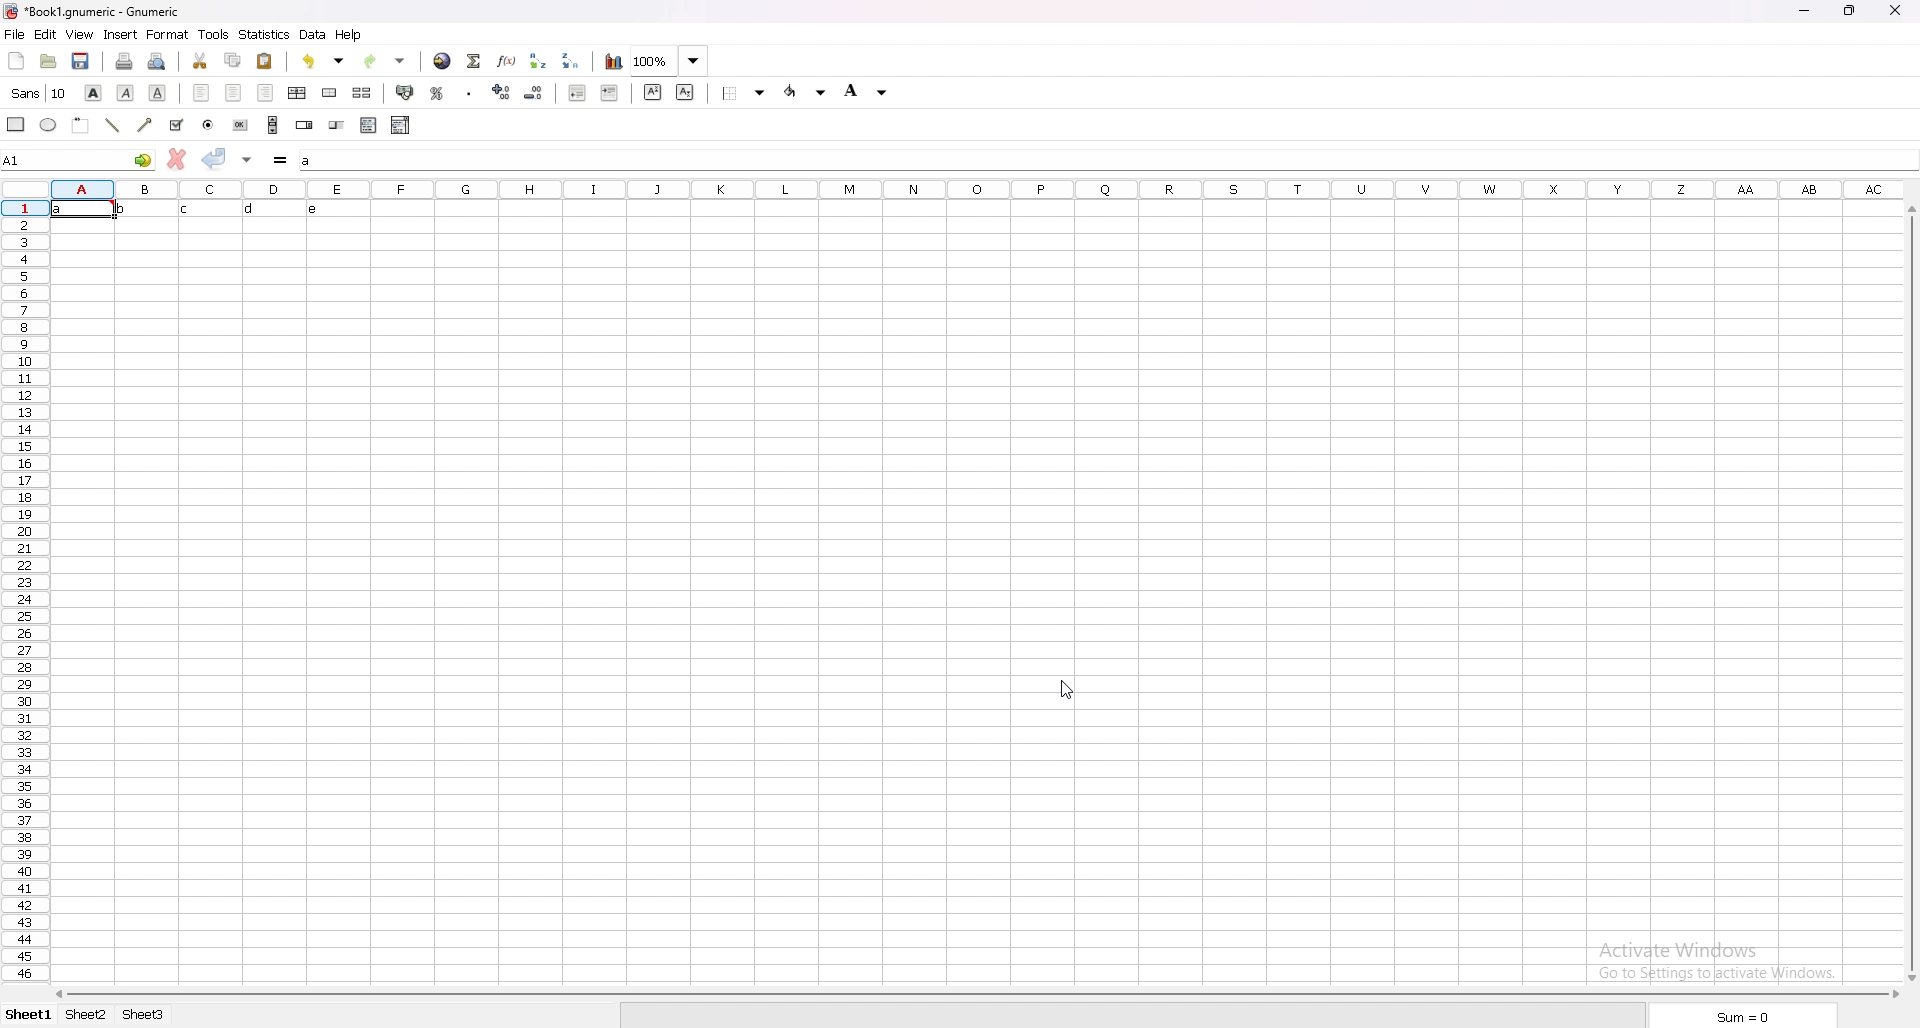 This screenshot has height=1028, width=1920. What do you see at coordinates (247, 160) in the screenshot?
I see `accept change in multiple cell` at bounding box center [247, 160].